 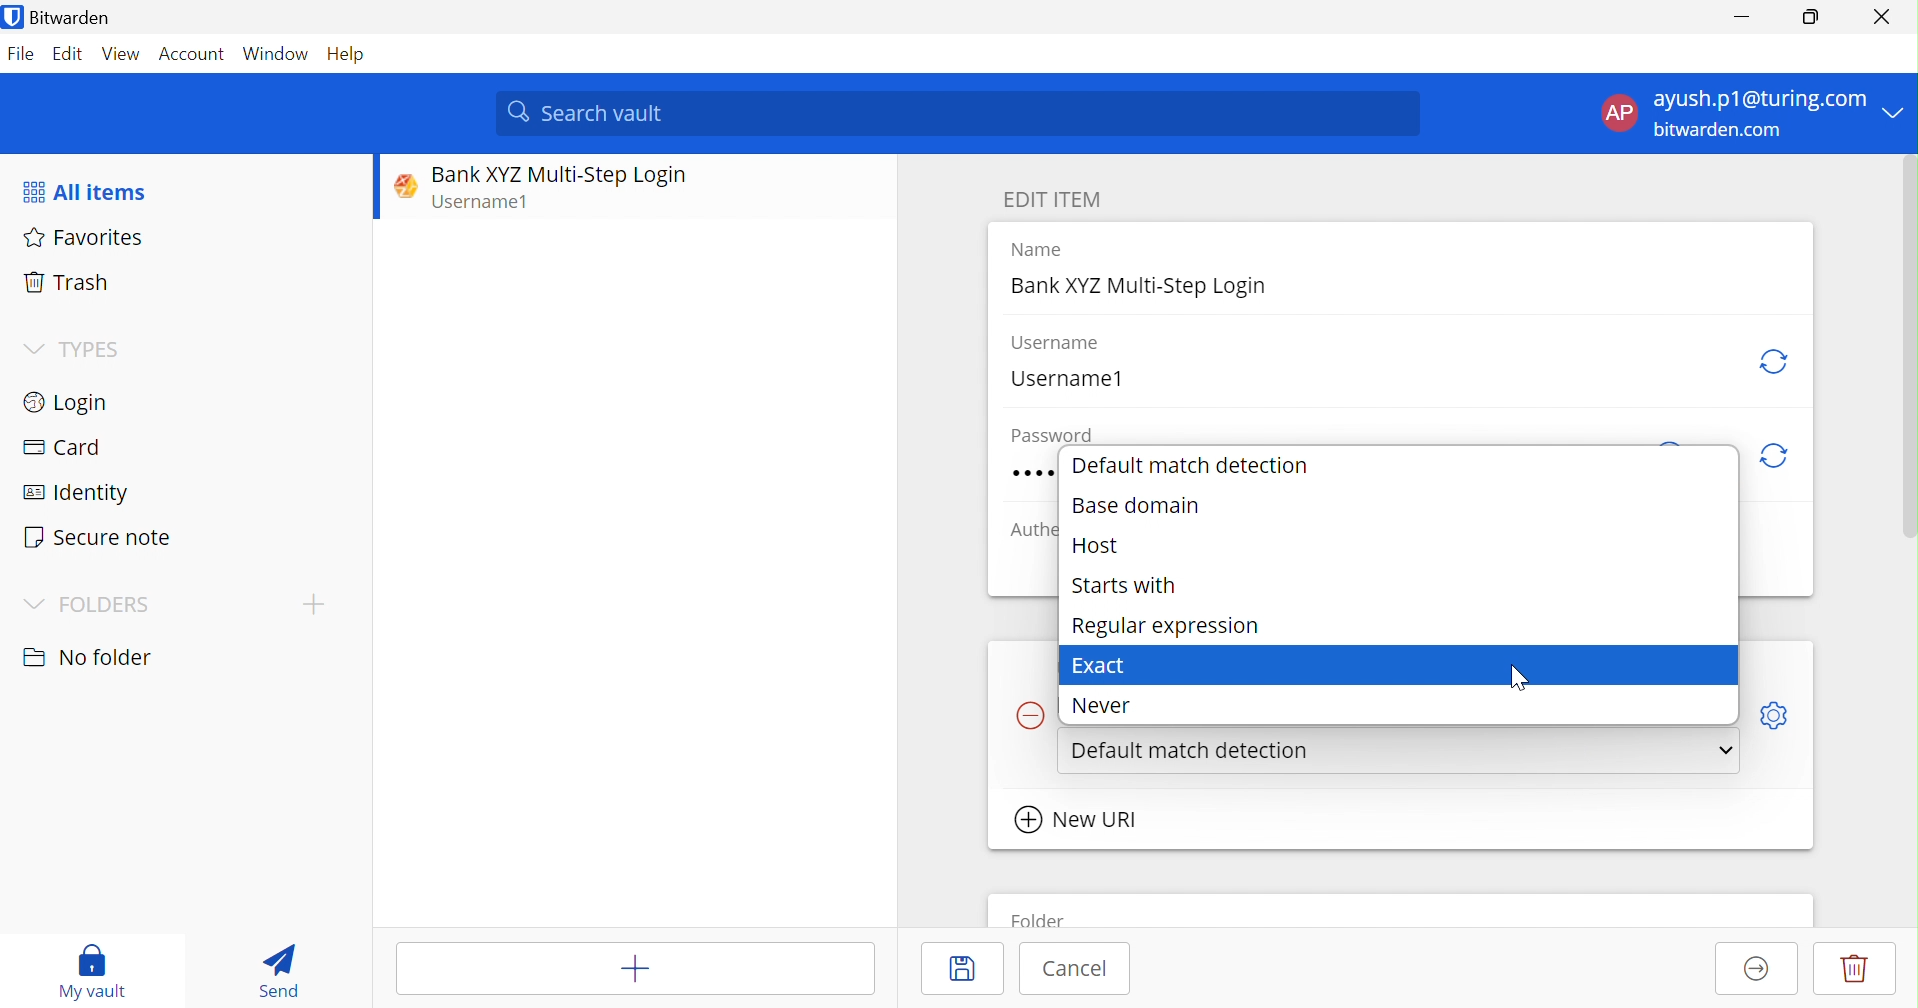 What do you see at coordinates (1760, 102) in the screenshot?
I see `ayush.p1@turing.com` at bounding box center [1760, 102].